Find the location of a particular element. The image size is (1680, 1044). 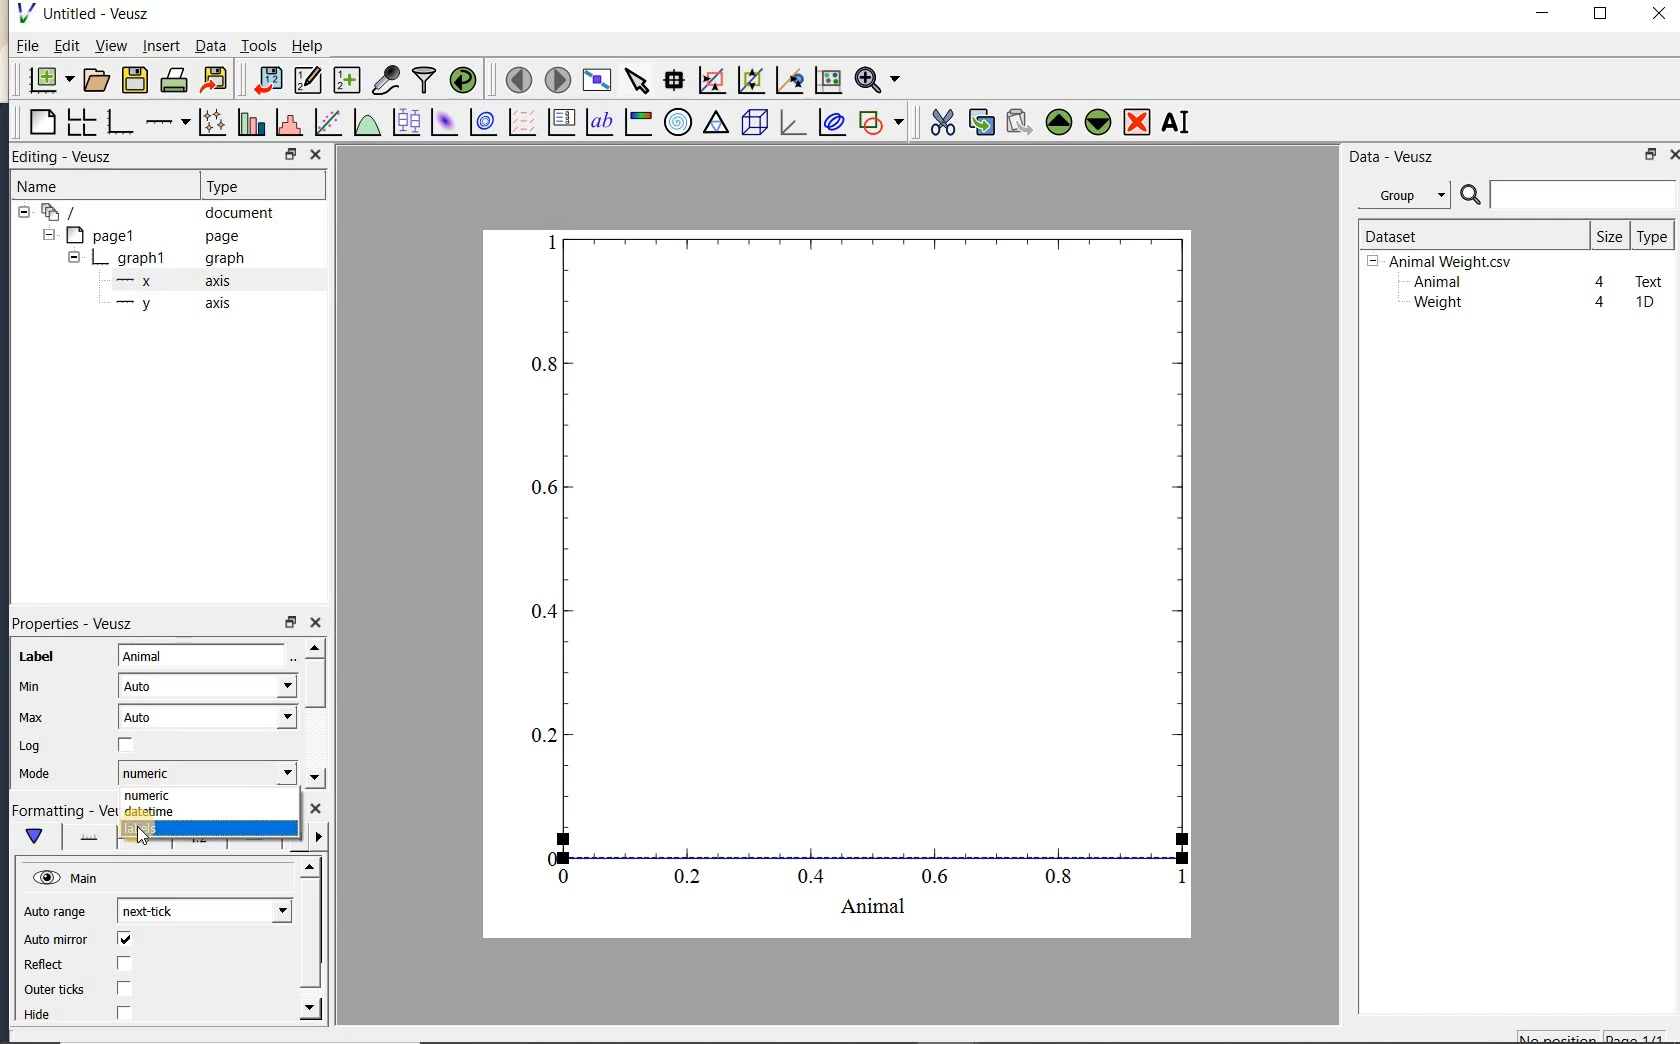

Auto mirror is located at coordinates (53, 941).